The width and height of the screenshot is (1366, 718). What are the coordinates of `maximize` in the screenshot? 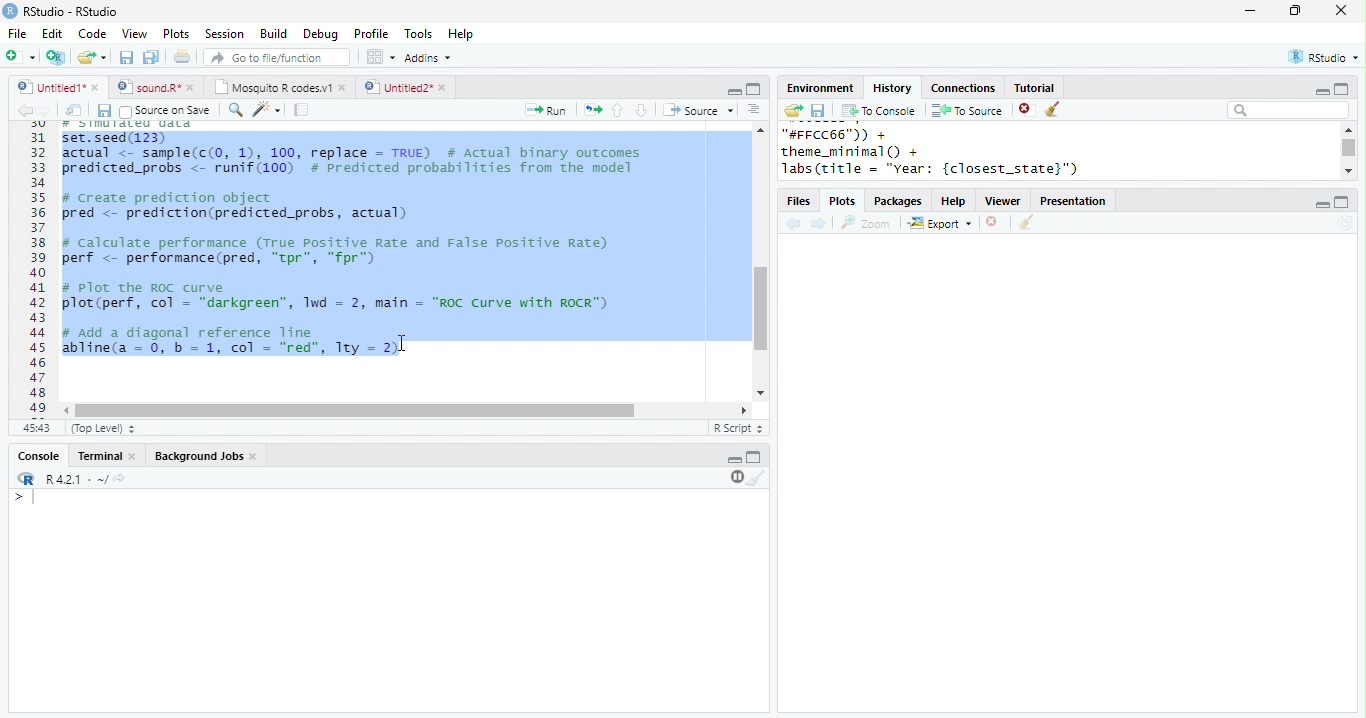 It's located at (1342, 202).